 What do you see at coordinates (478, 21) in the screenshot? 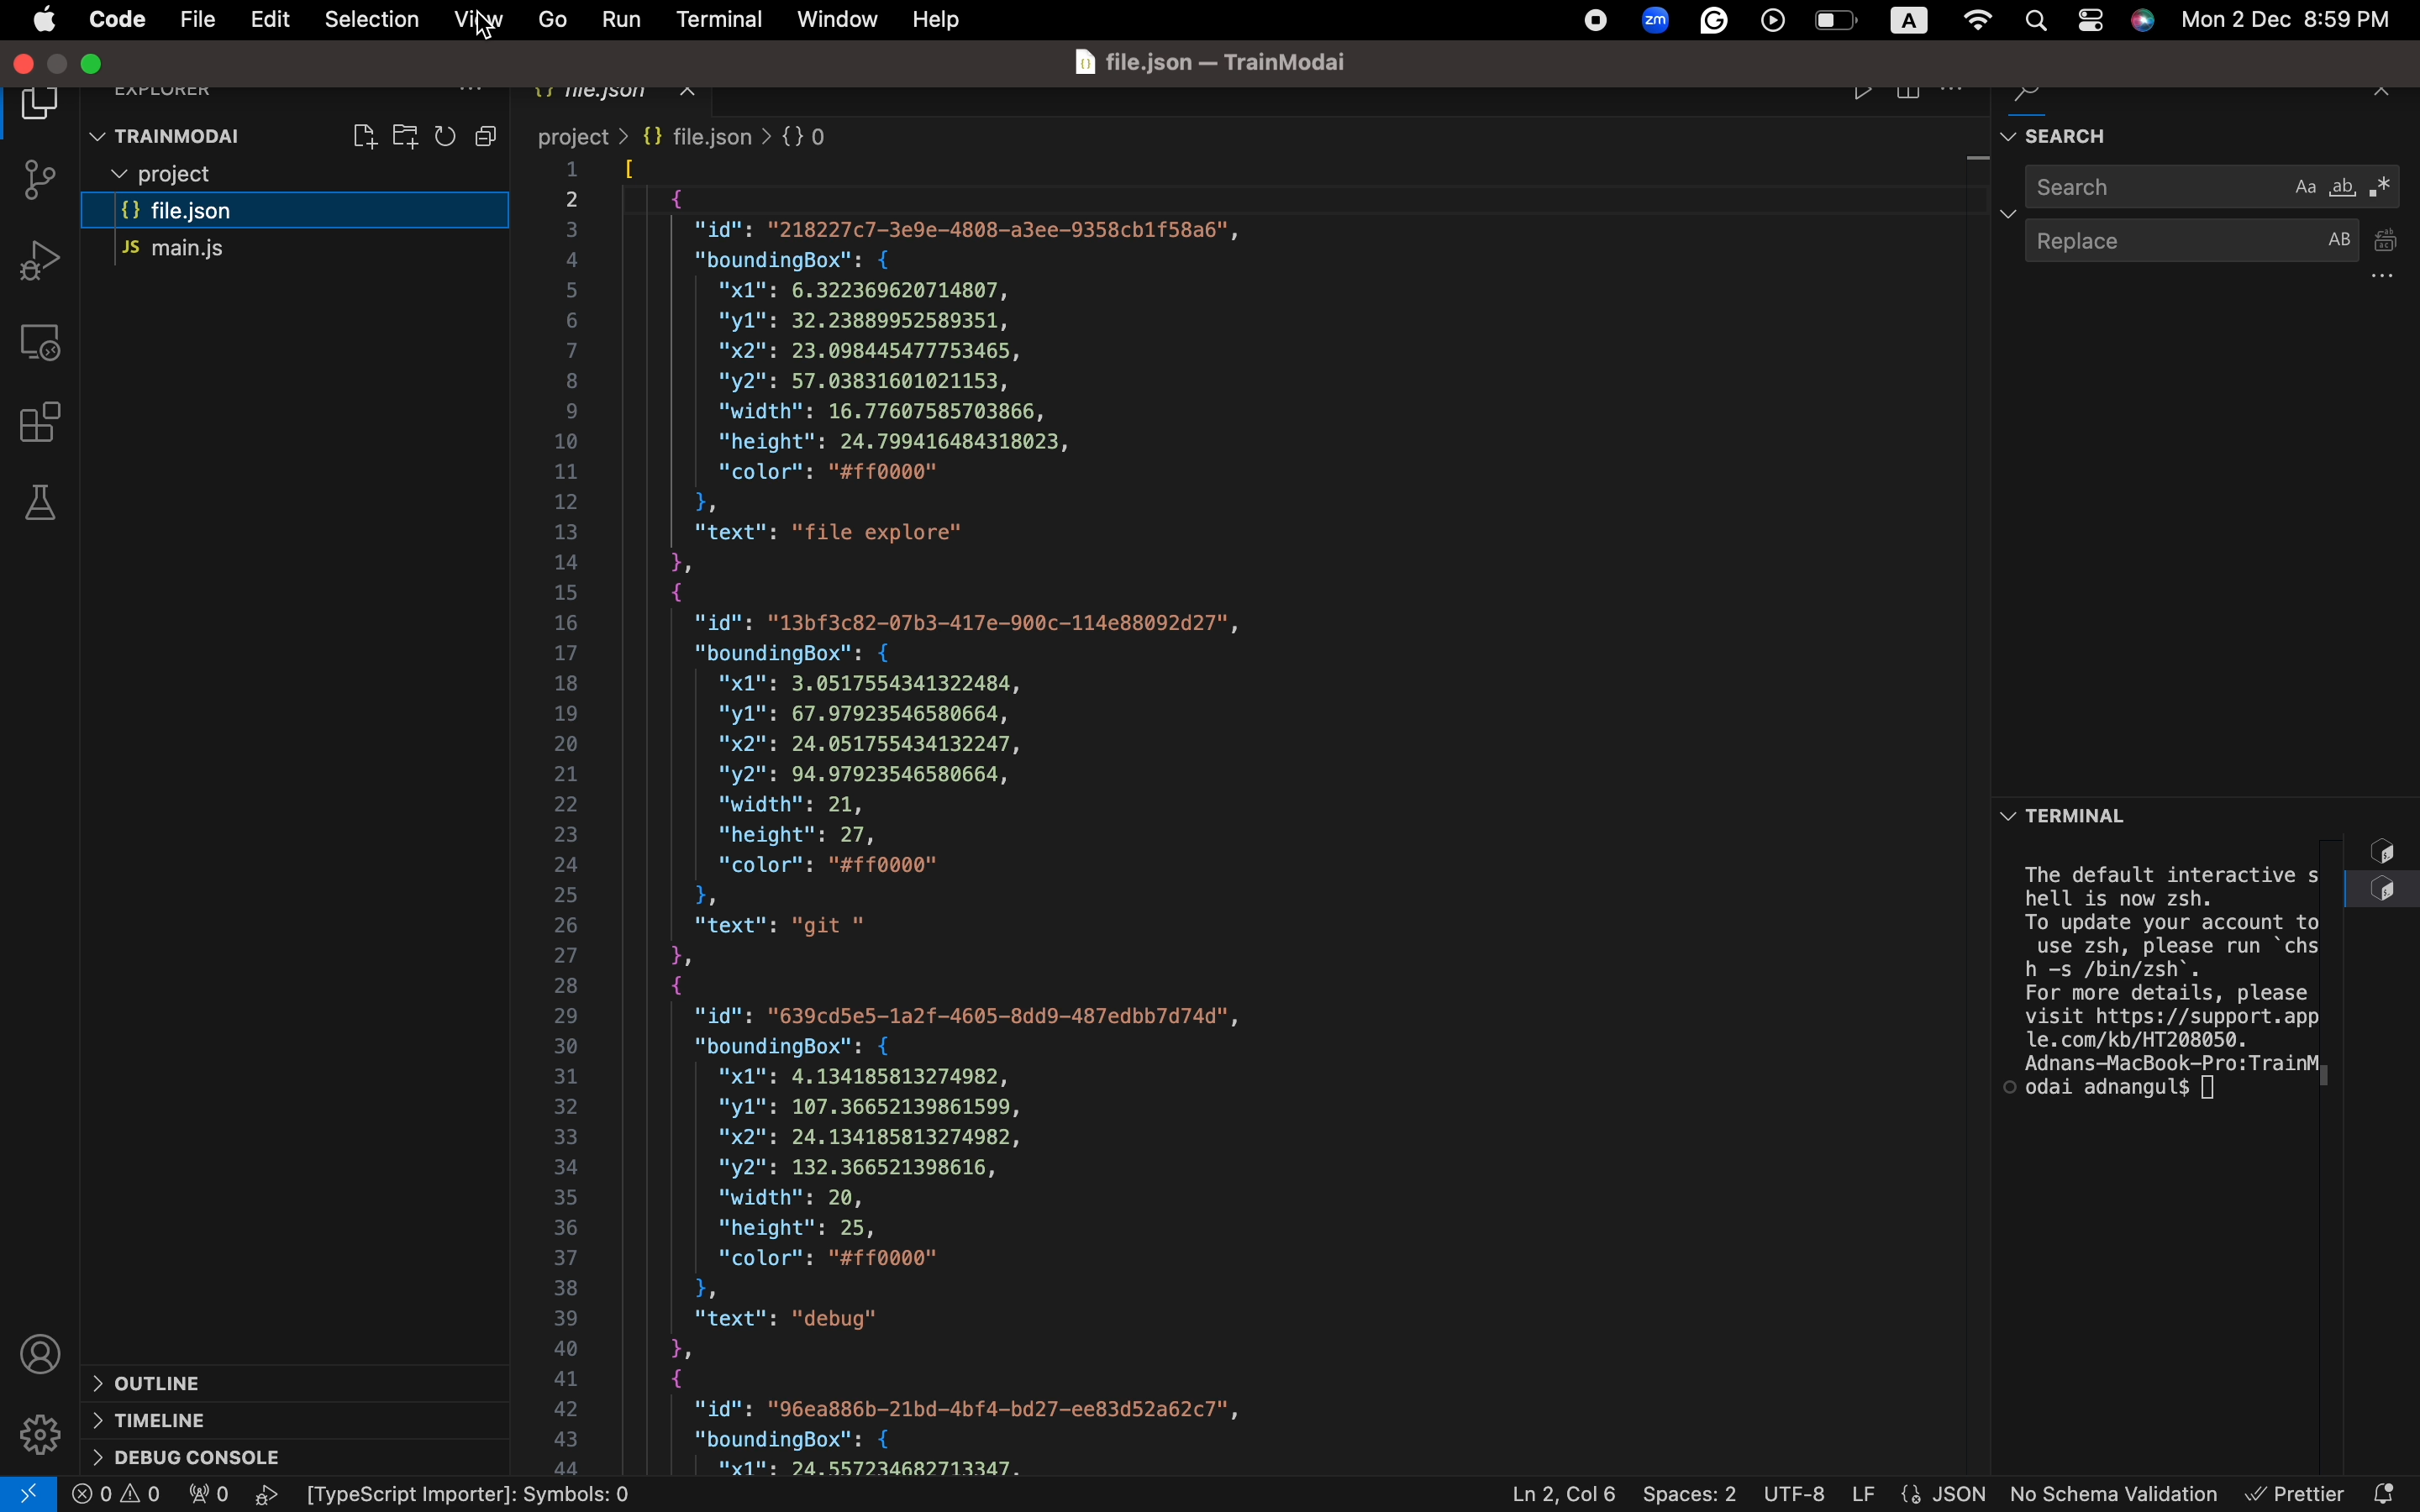
I see `view` at bounding box center [478, 21].